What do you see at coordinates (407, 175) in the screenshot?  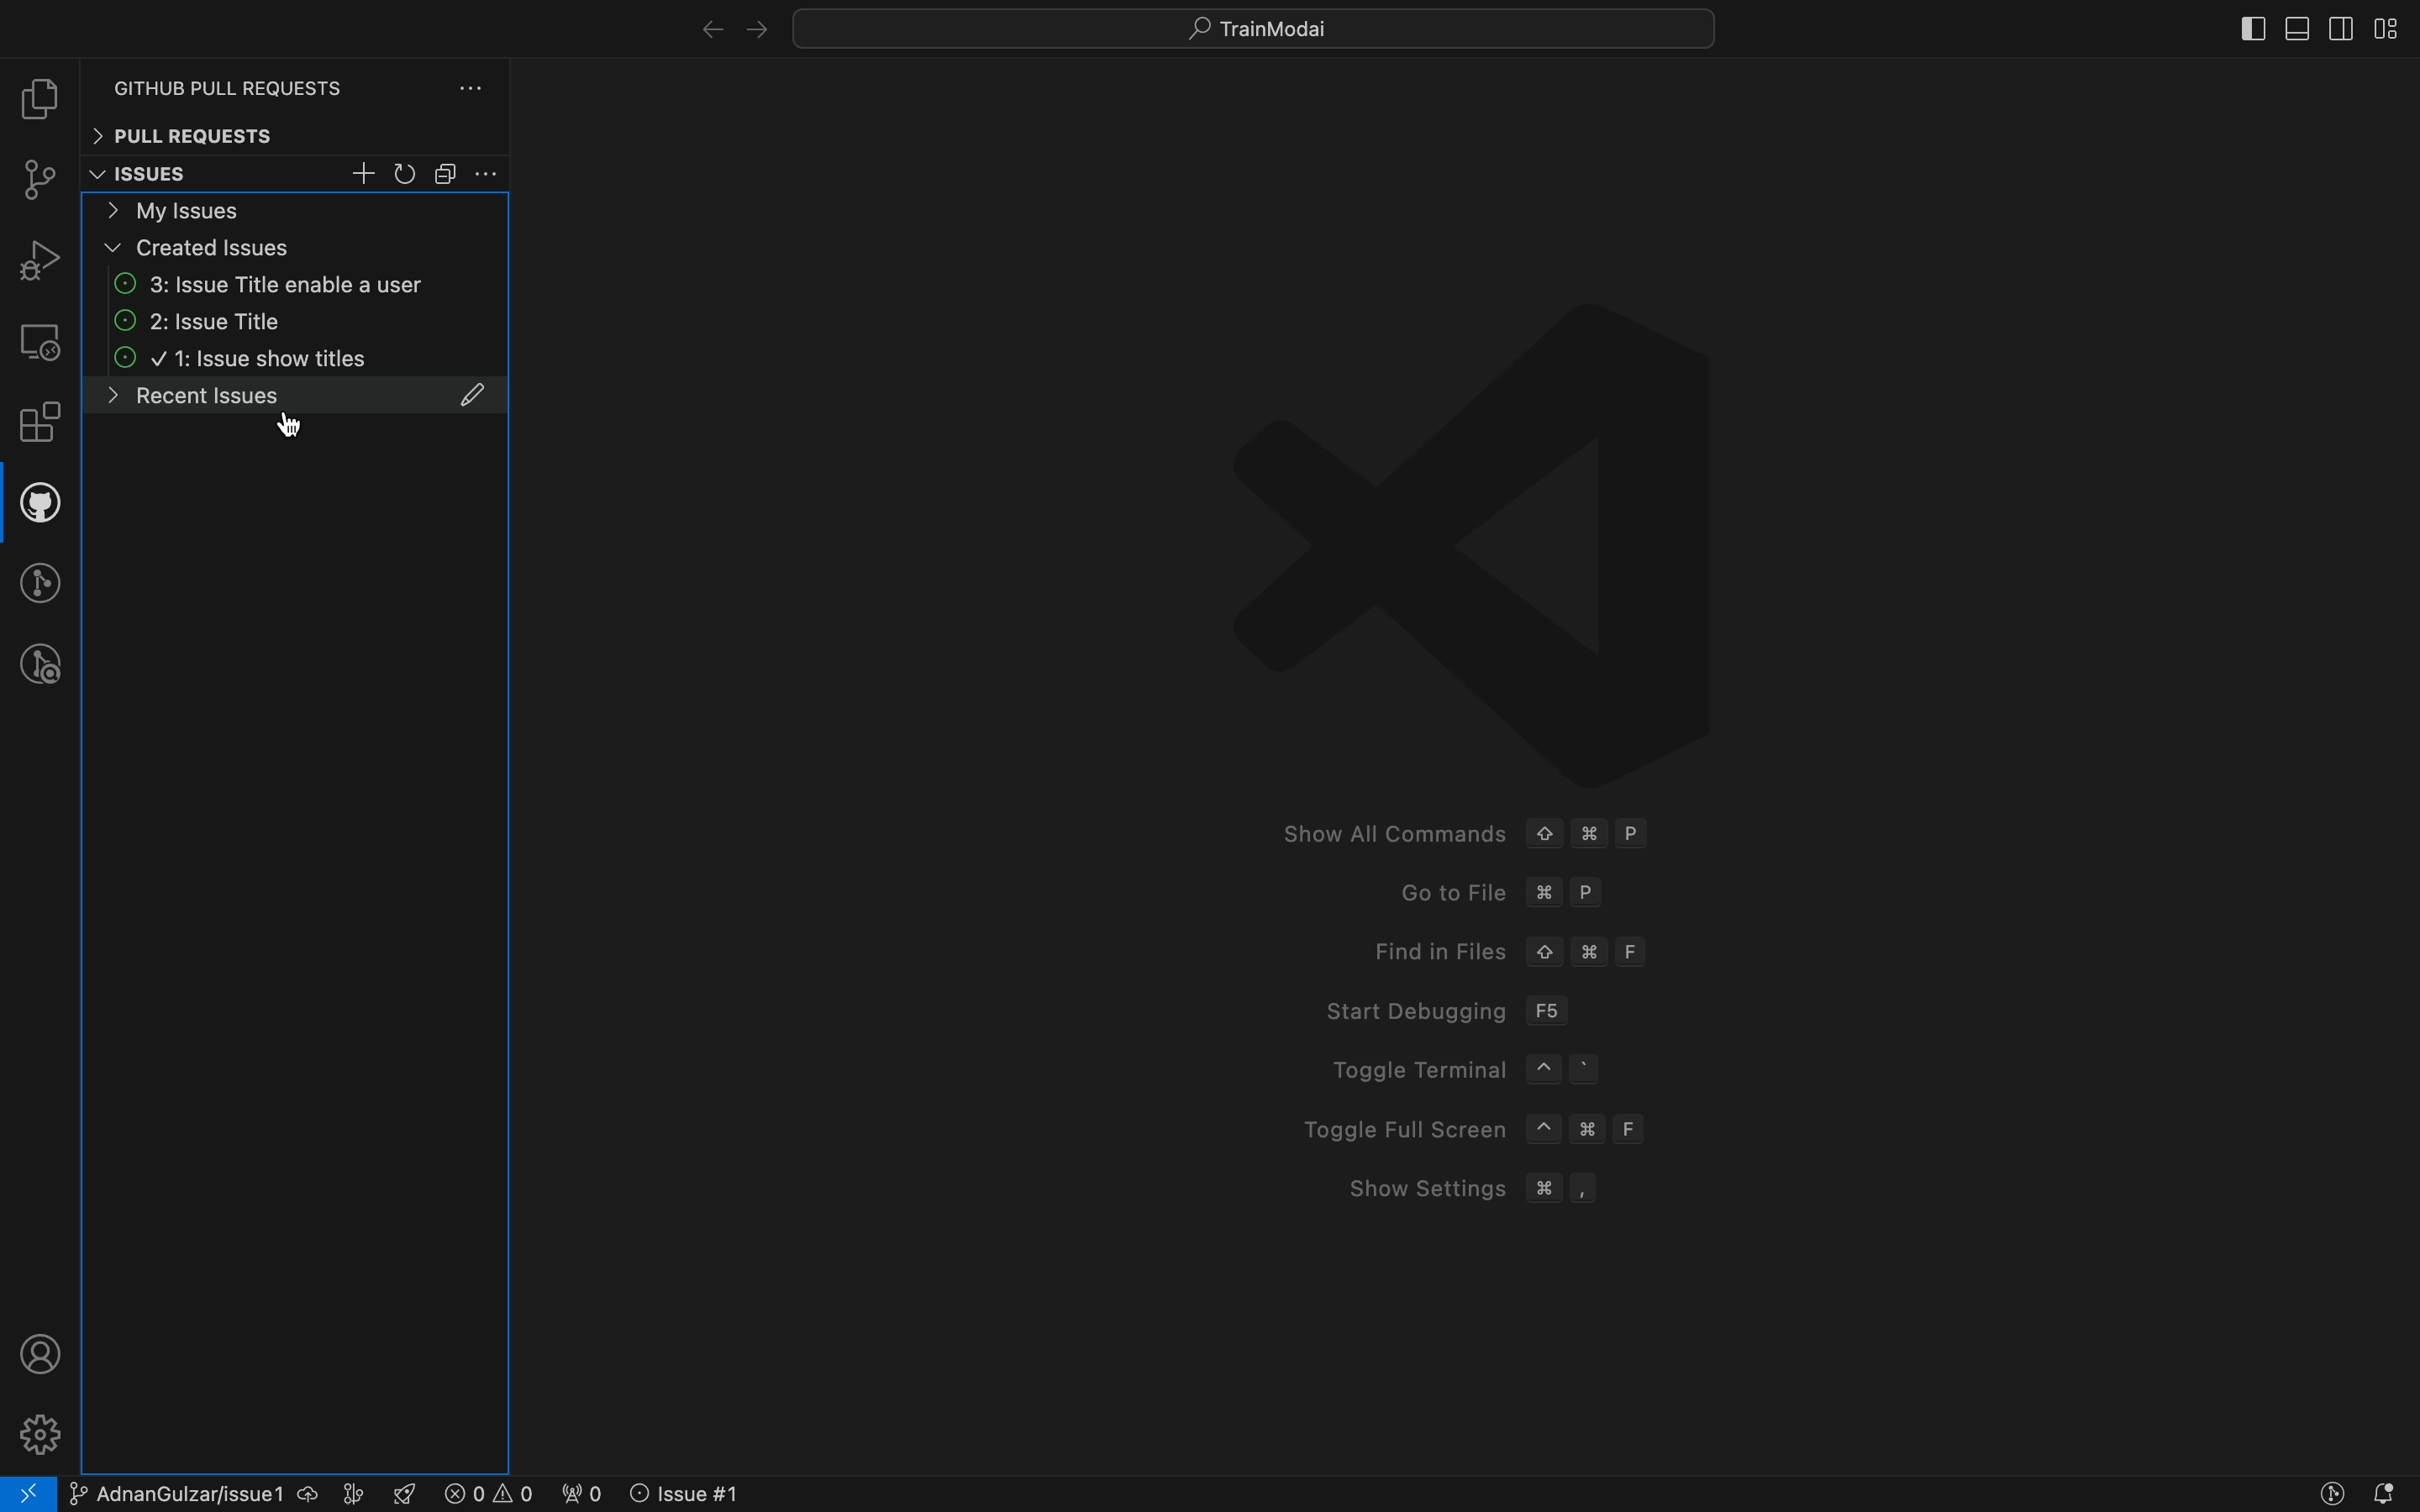 I see `reload` at bounding box center [407, 175].